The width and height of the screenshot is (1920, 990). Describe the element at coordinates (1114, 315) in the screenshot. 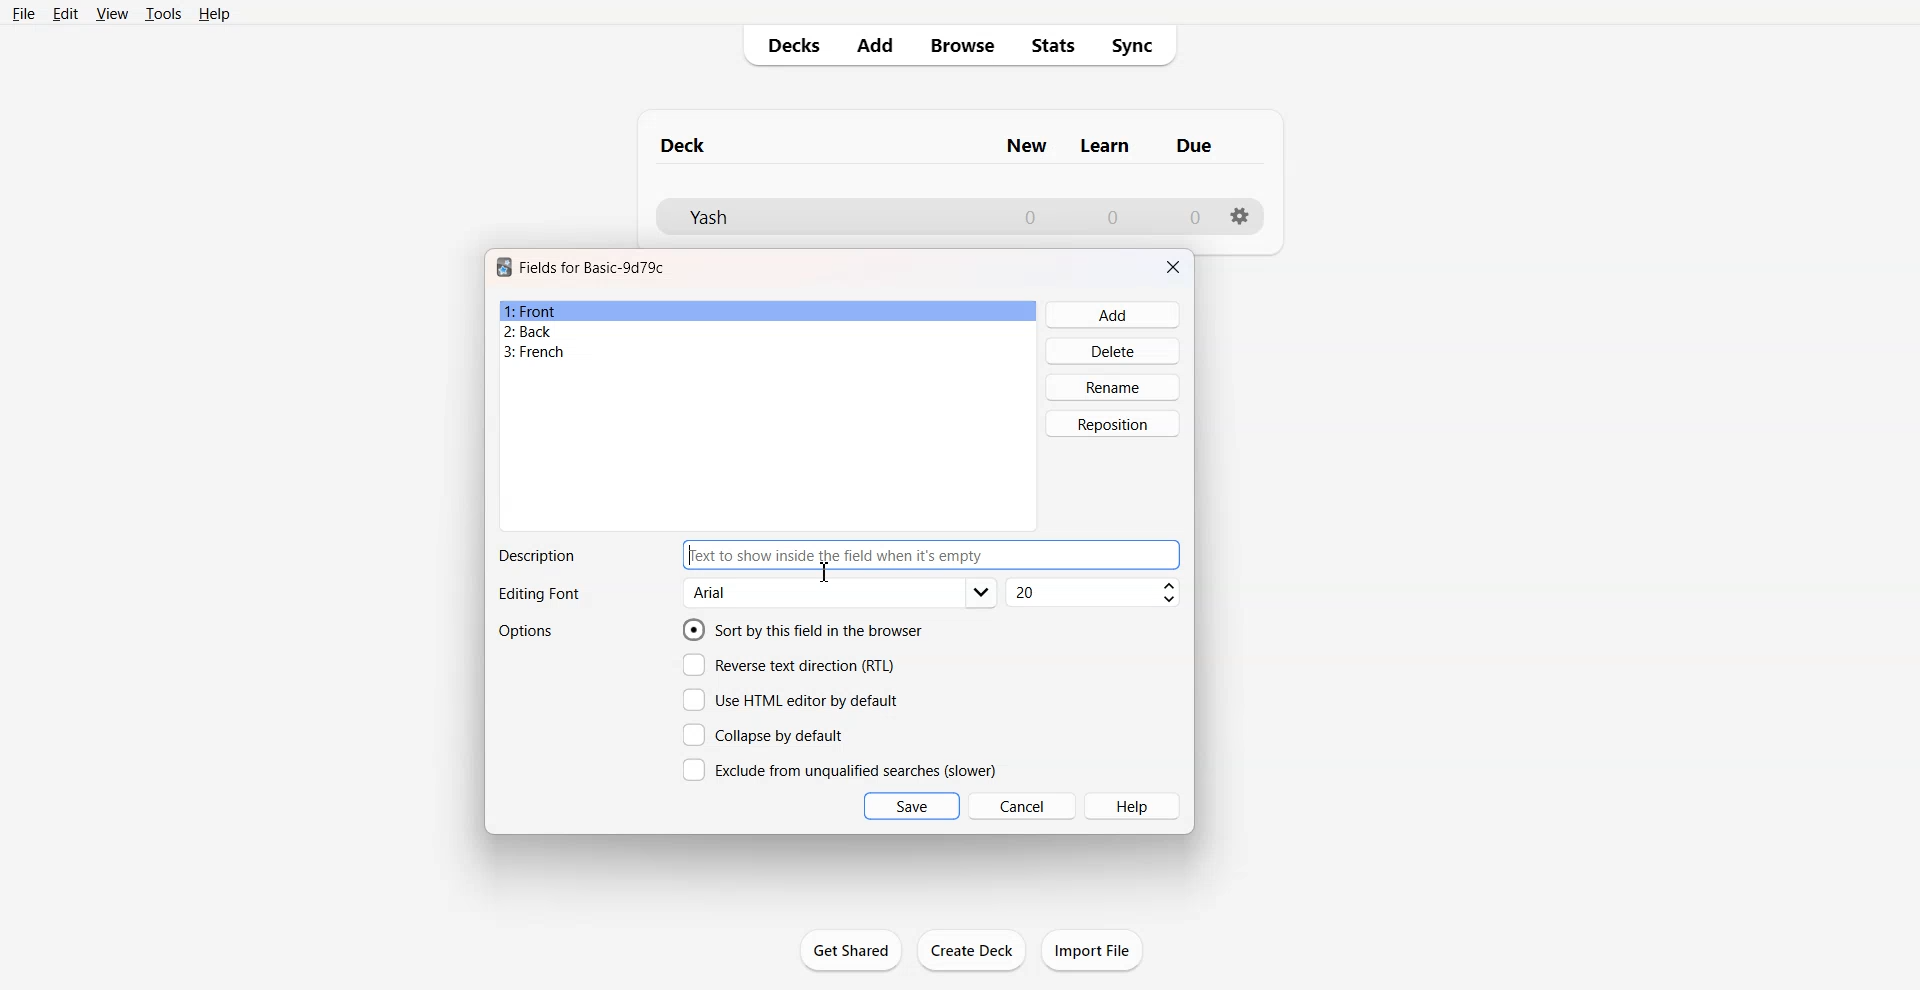

I see `Add` at that location.